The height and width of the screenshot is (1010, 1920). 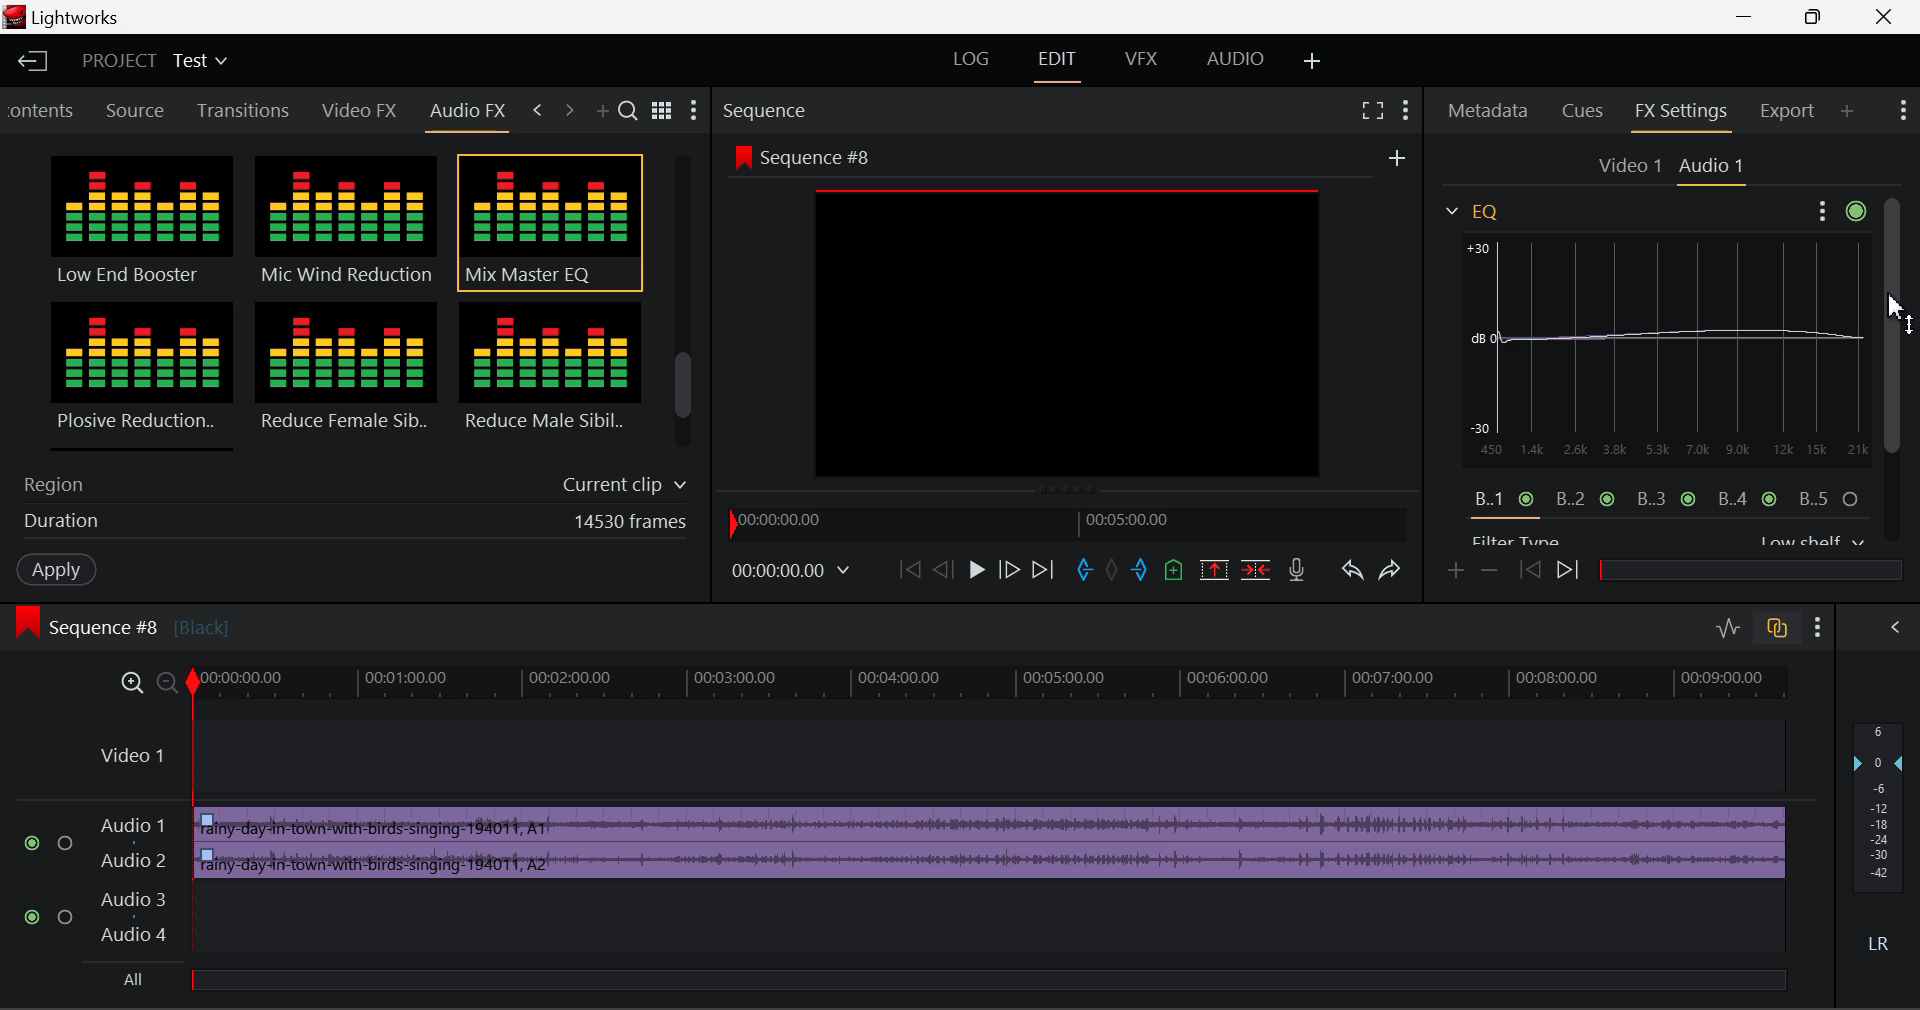 I want to click on Frame Time, so click(x=788, y=570).